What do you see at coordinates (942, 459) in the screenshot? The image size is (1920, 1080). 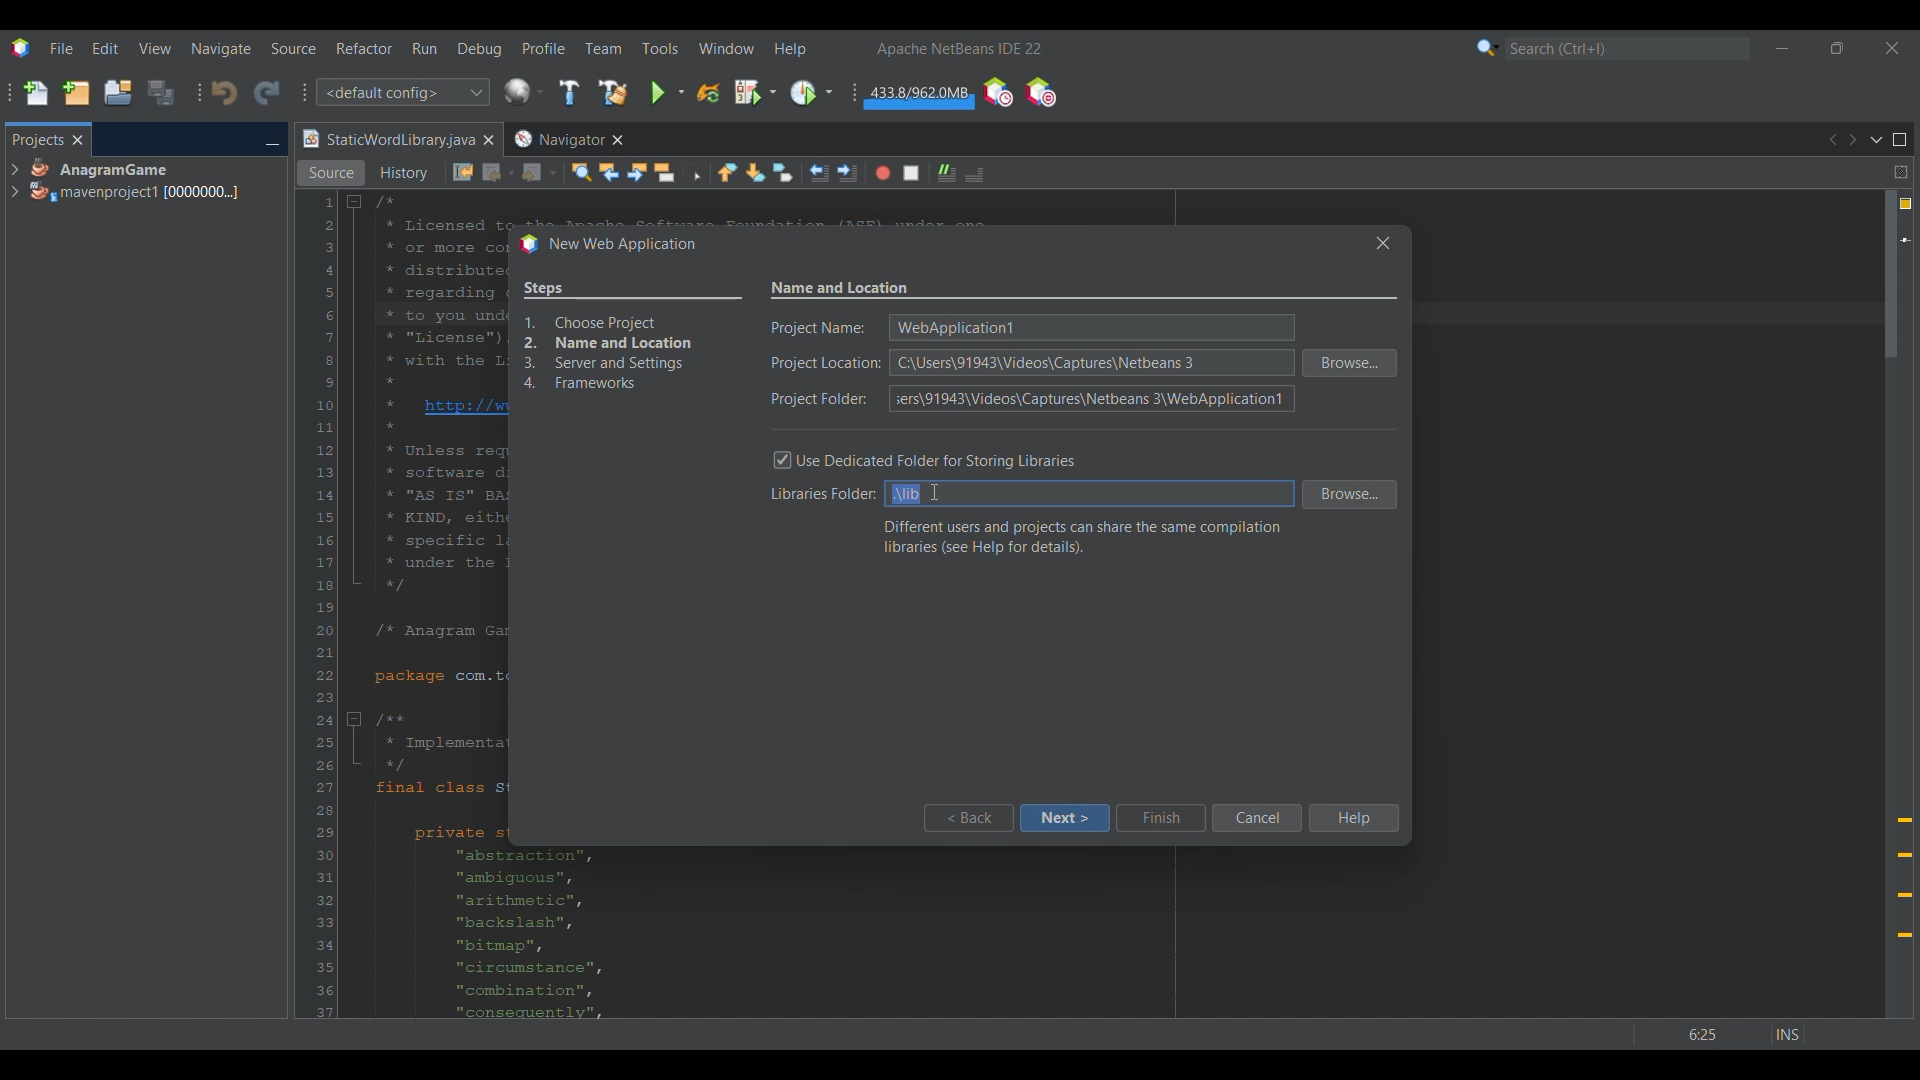 I see `Toggle for dedicated folder` at bounding box center [942, 459].